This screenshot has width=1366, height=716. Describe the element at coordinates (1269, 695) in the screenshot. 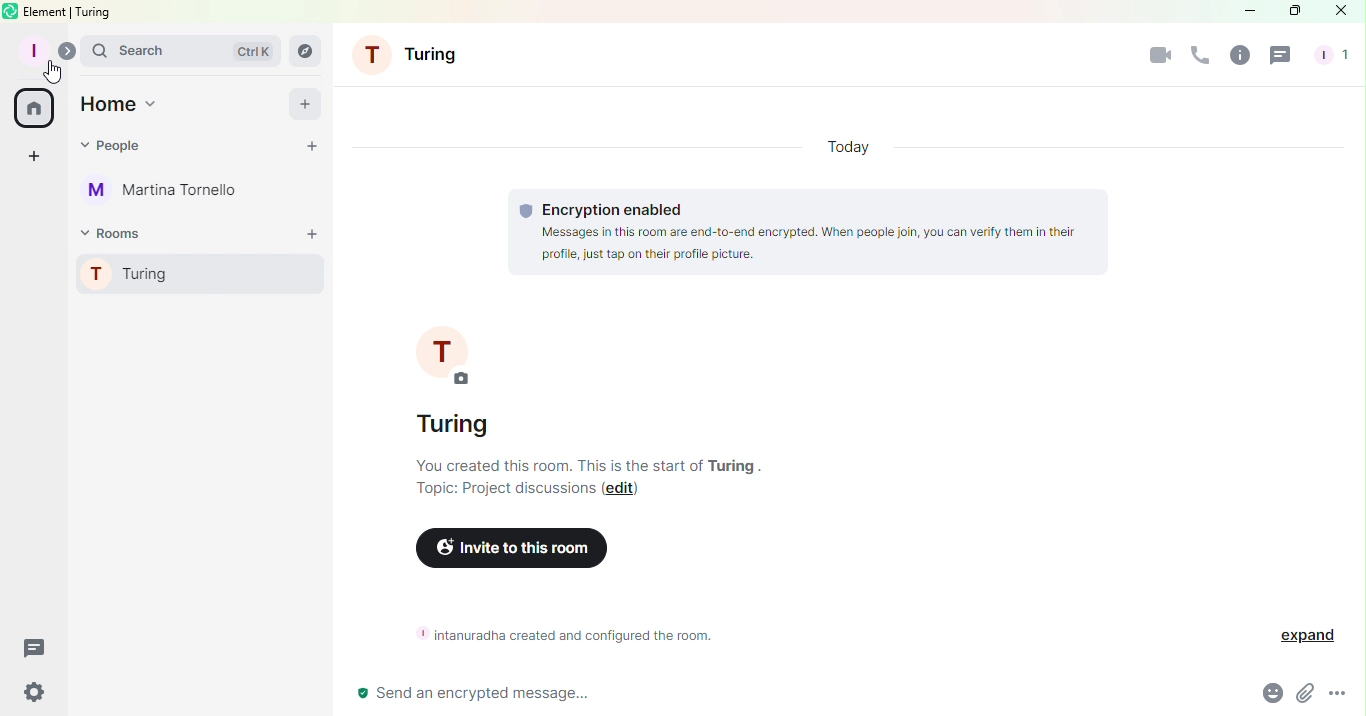

I see `Emoji` at that location.